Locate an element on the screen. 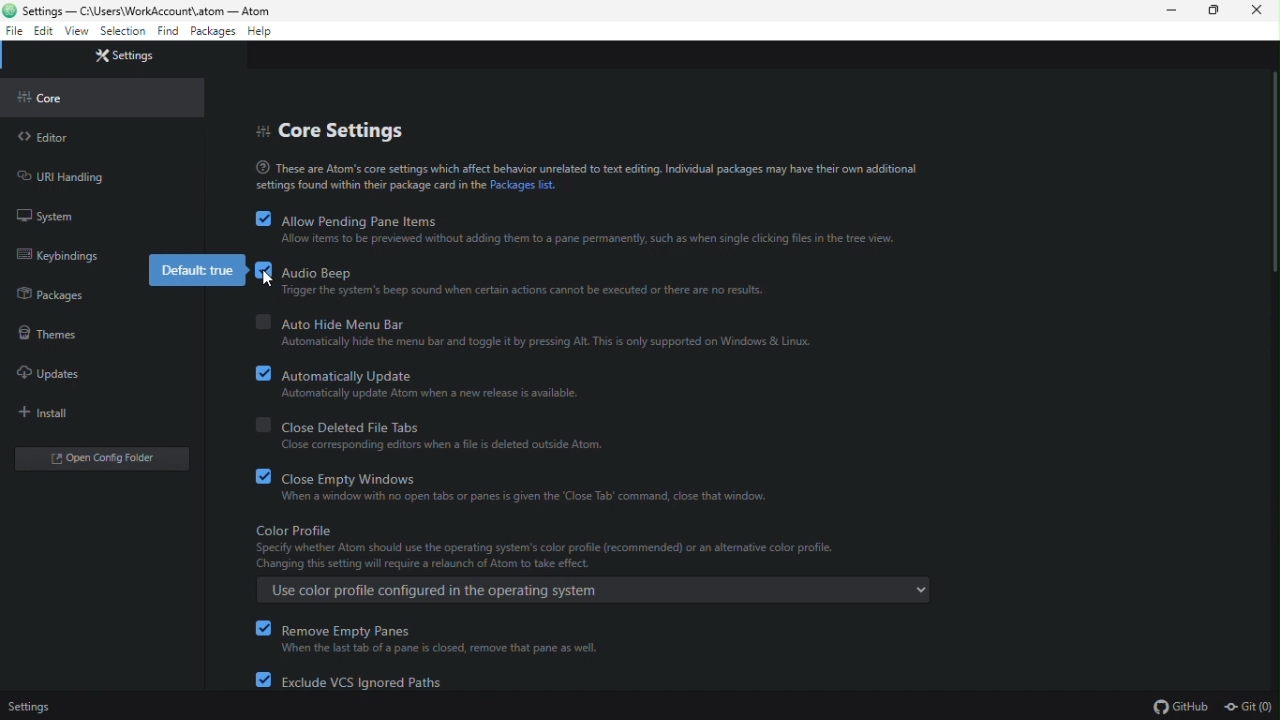 The height and width of the screenshot is (720, 1280). Automatically hide menu bar and toggle it by pressing Alt. This is only supported on Windows and Linux is located at coordinates (548, 345).